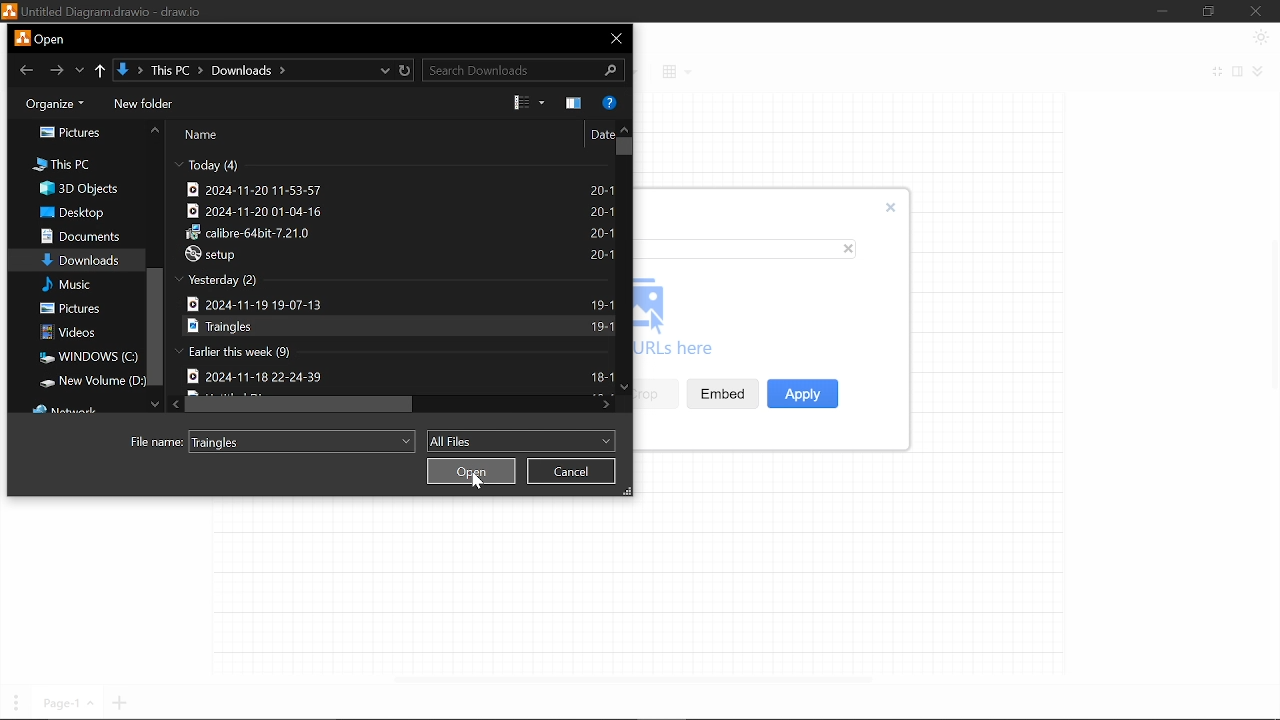 The image size is (1280, 720). I want to click on Documents, so click(83, 236).